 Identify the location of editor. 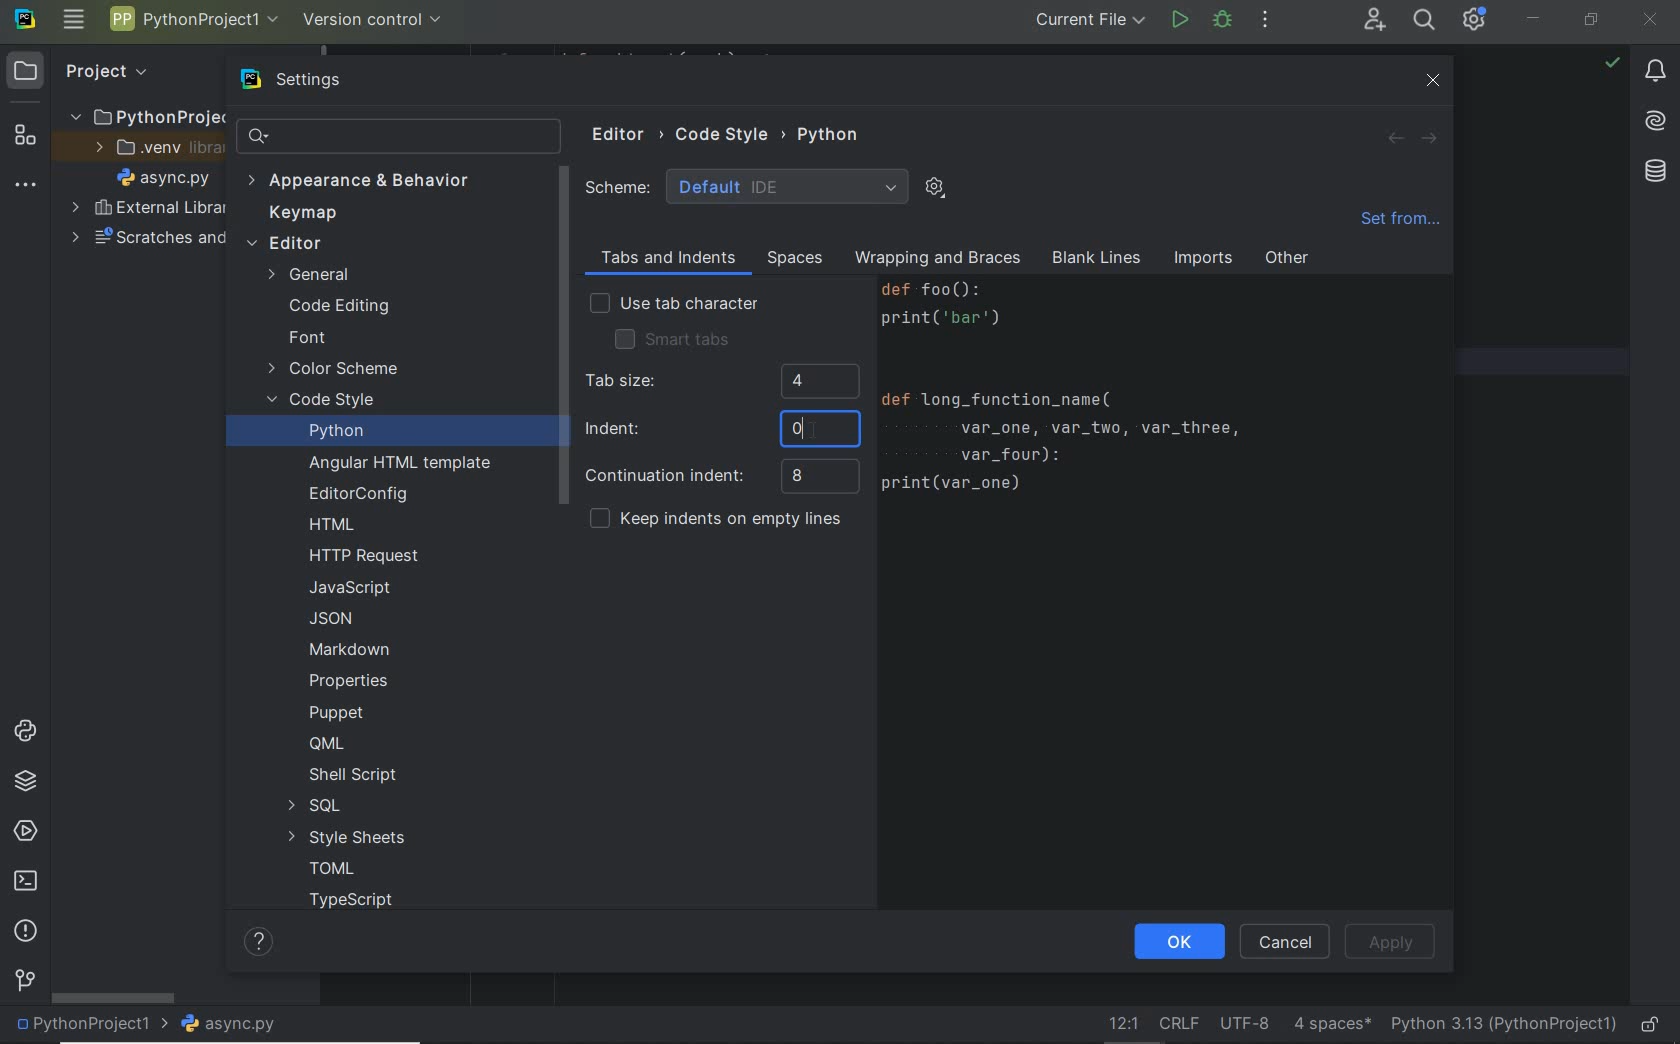
(284, 245).